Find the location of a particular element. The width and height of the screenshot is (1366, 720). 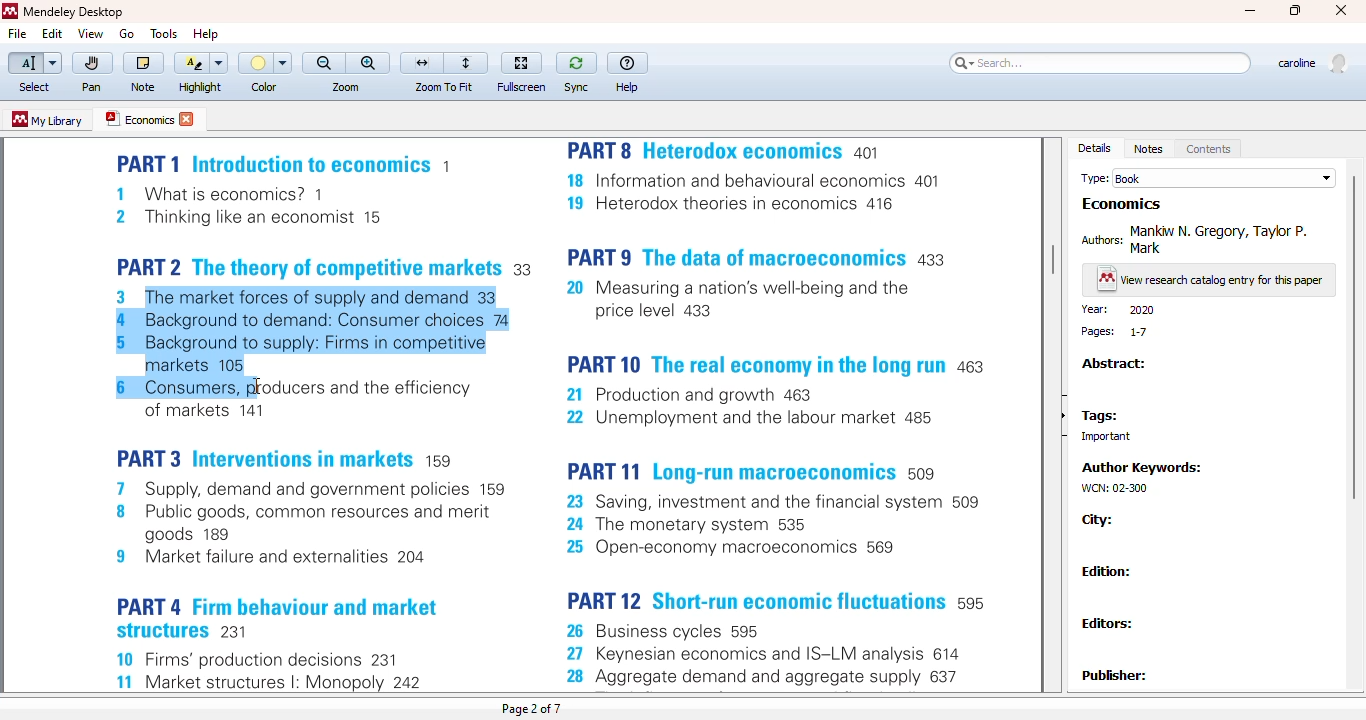

close is located at coordinates (1341, 10).